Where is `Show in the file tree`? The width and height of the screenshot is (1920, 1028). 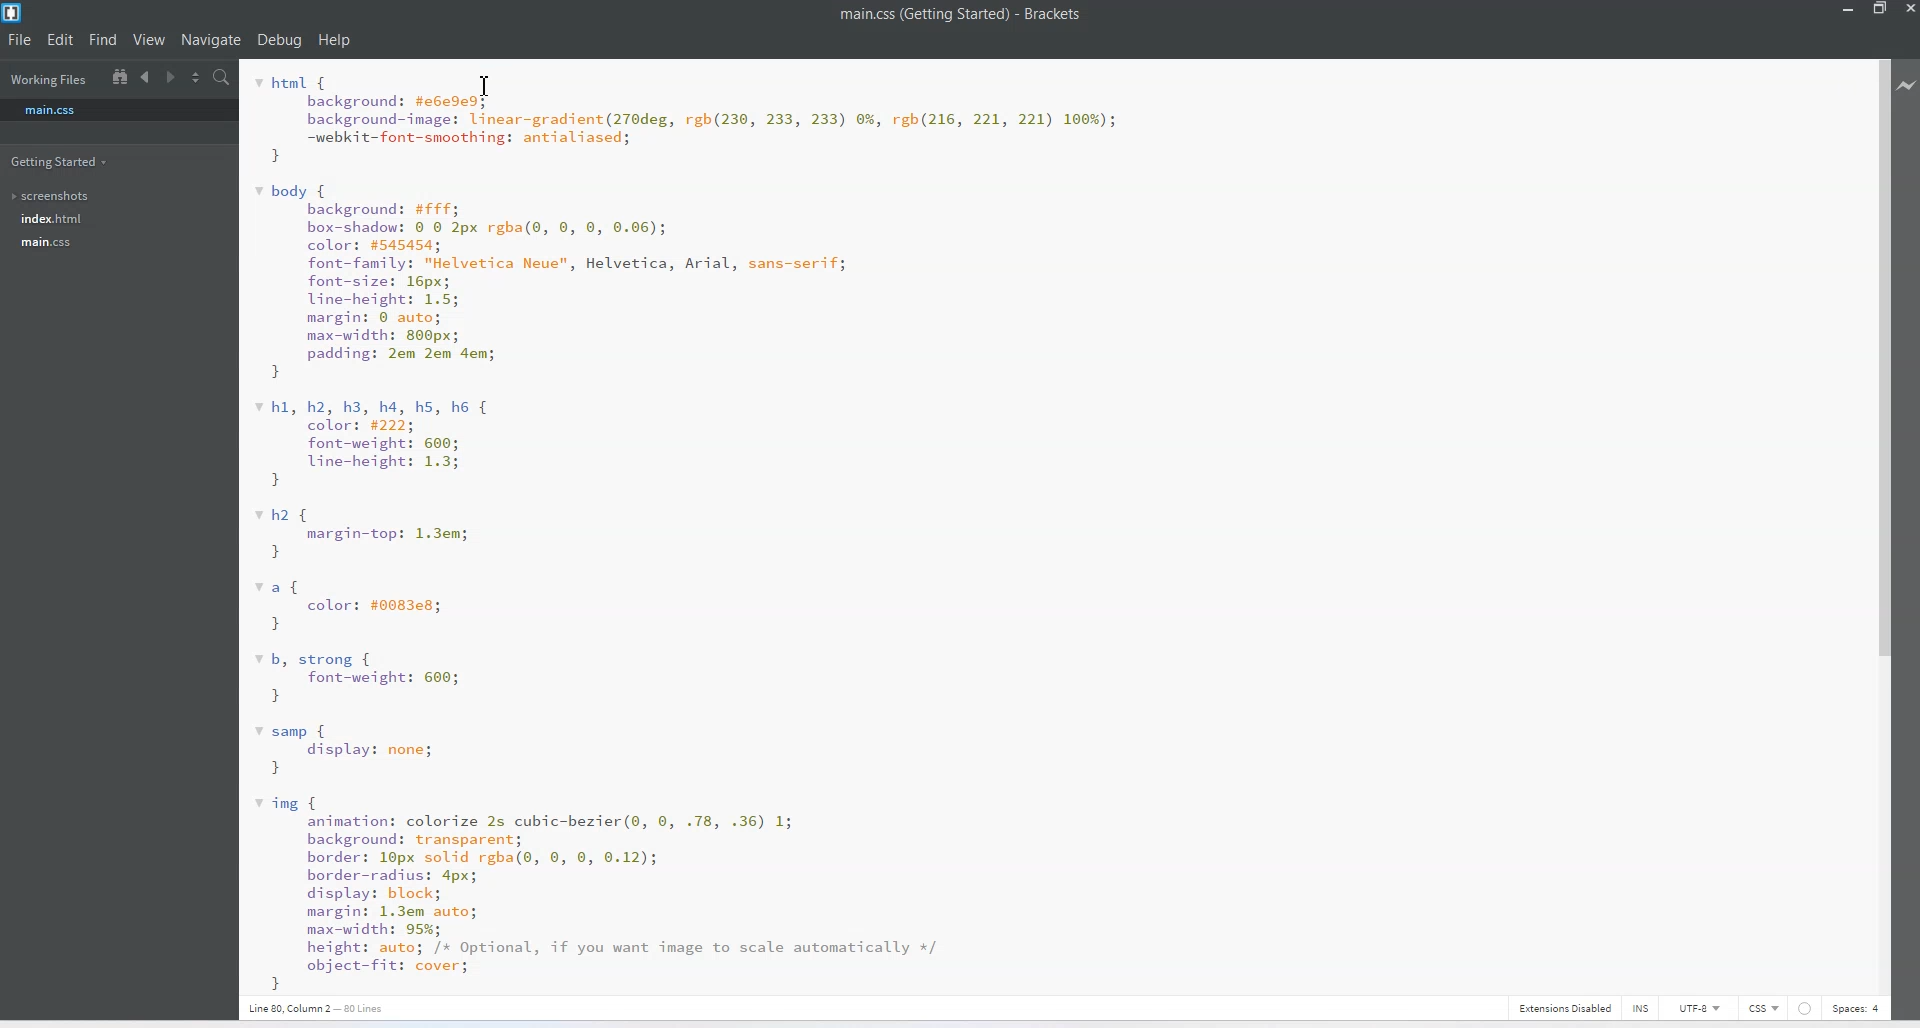
Show in the file tree is located at coordinates (121, 76).